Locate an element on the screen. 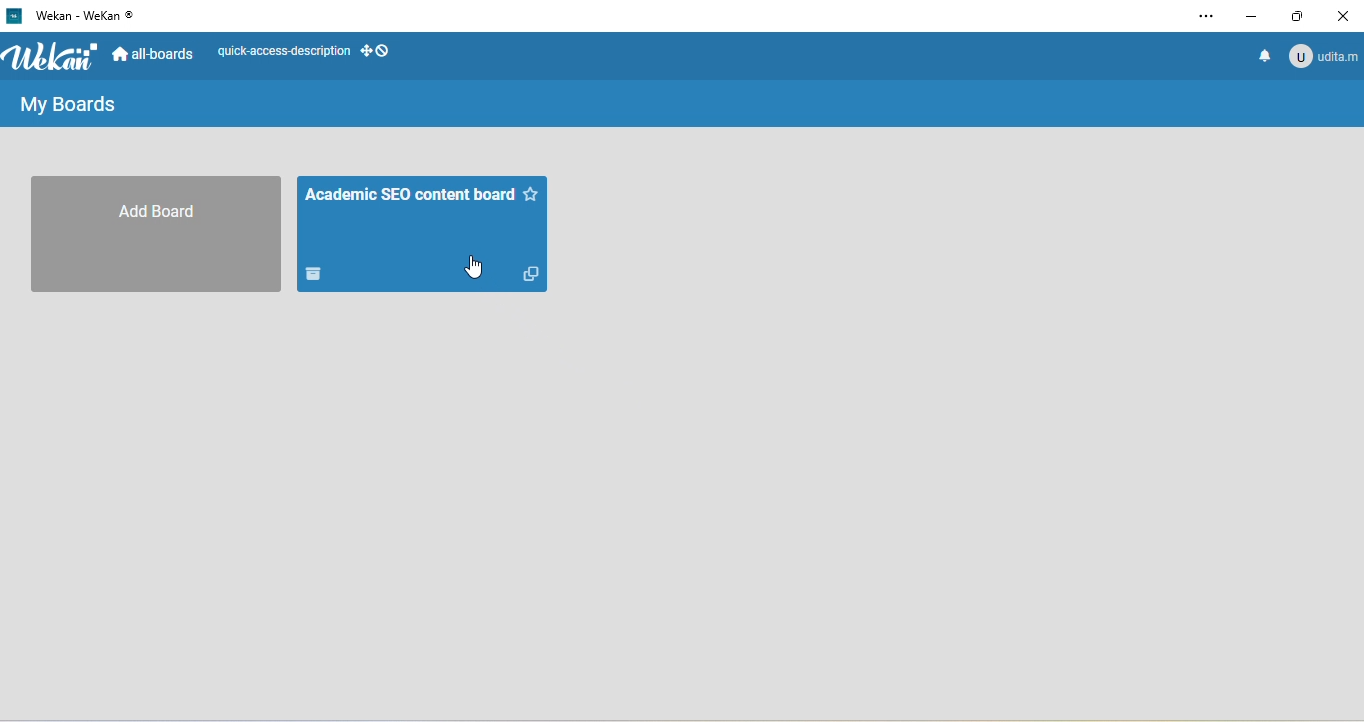 The height and width of the screenshot is (722, 1364). ‘Wekan - WeKan © is located at coordinates (86, 15).